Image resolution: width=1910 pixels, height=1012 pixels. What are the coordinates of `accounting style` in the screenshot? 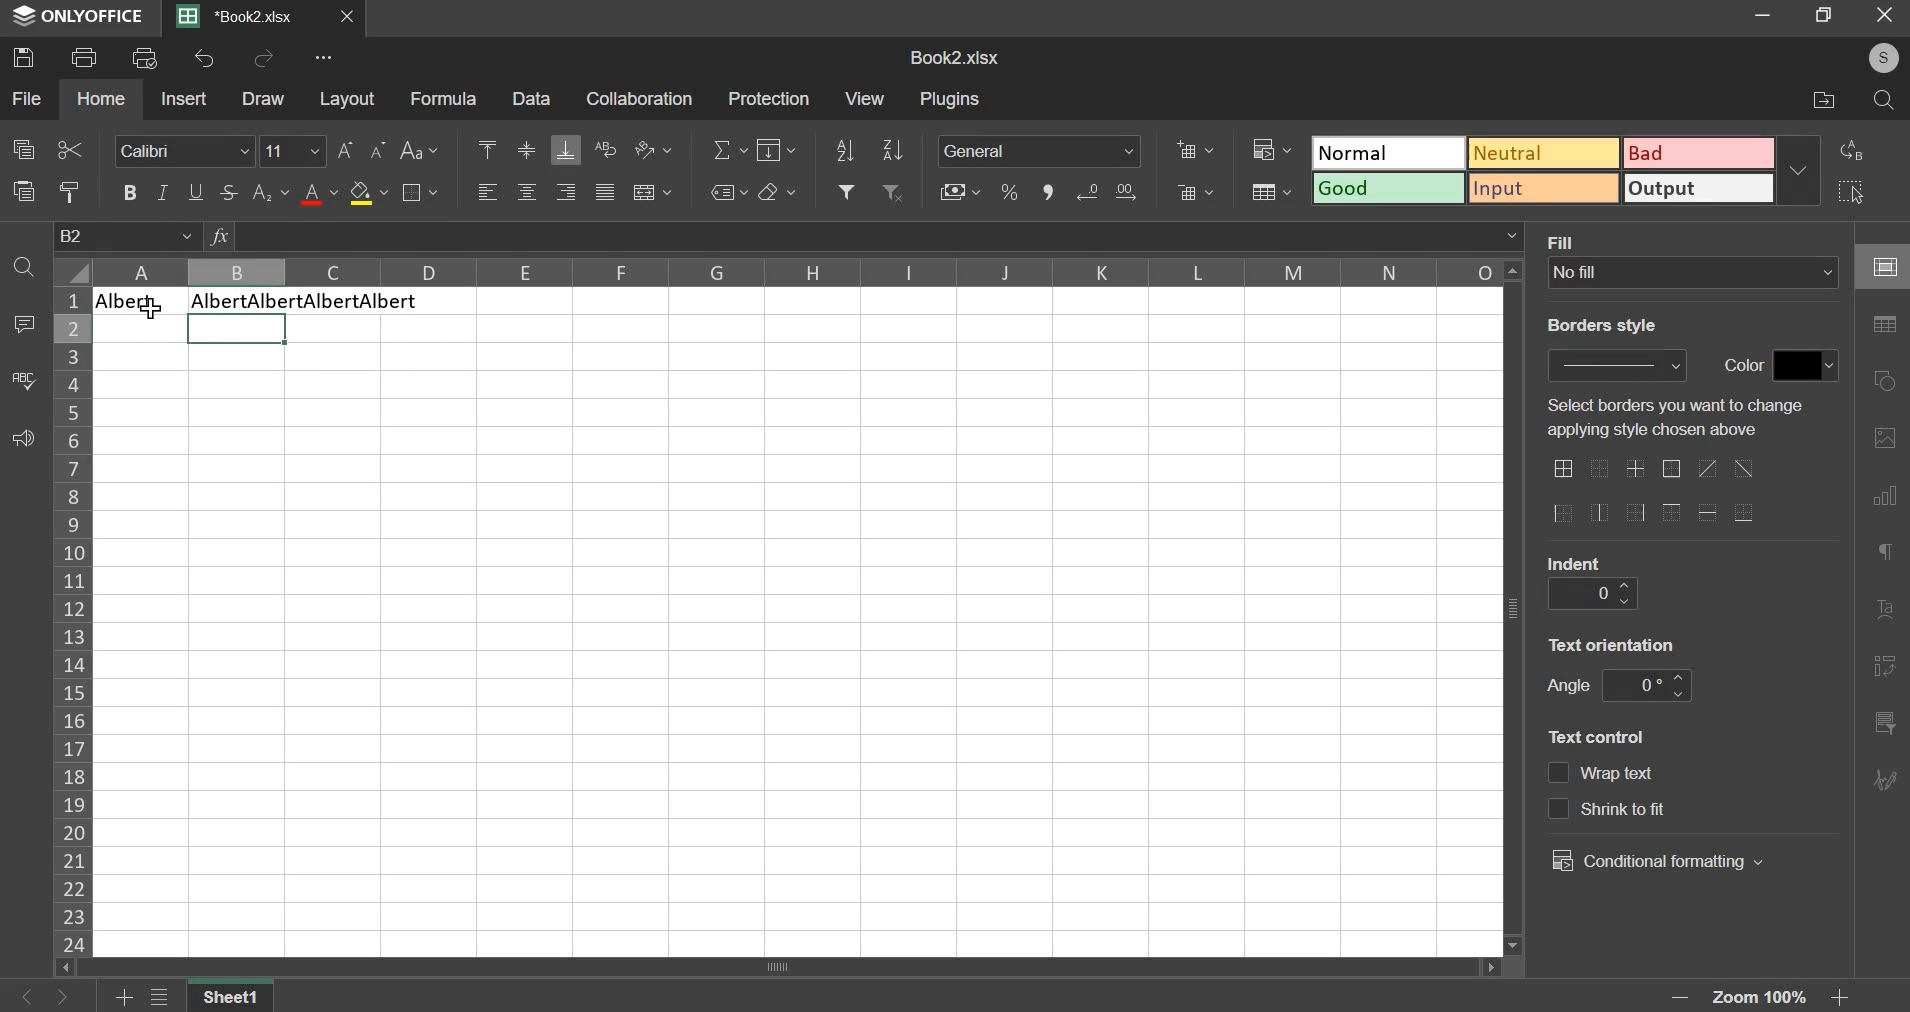 It's located at (959, 190).